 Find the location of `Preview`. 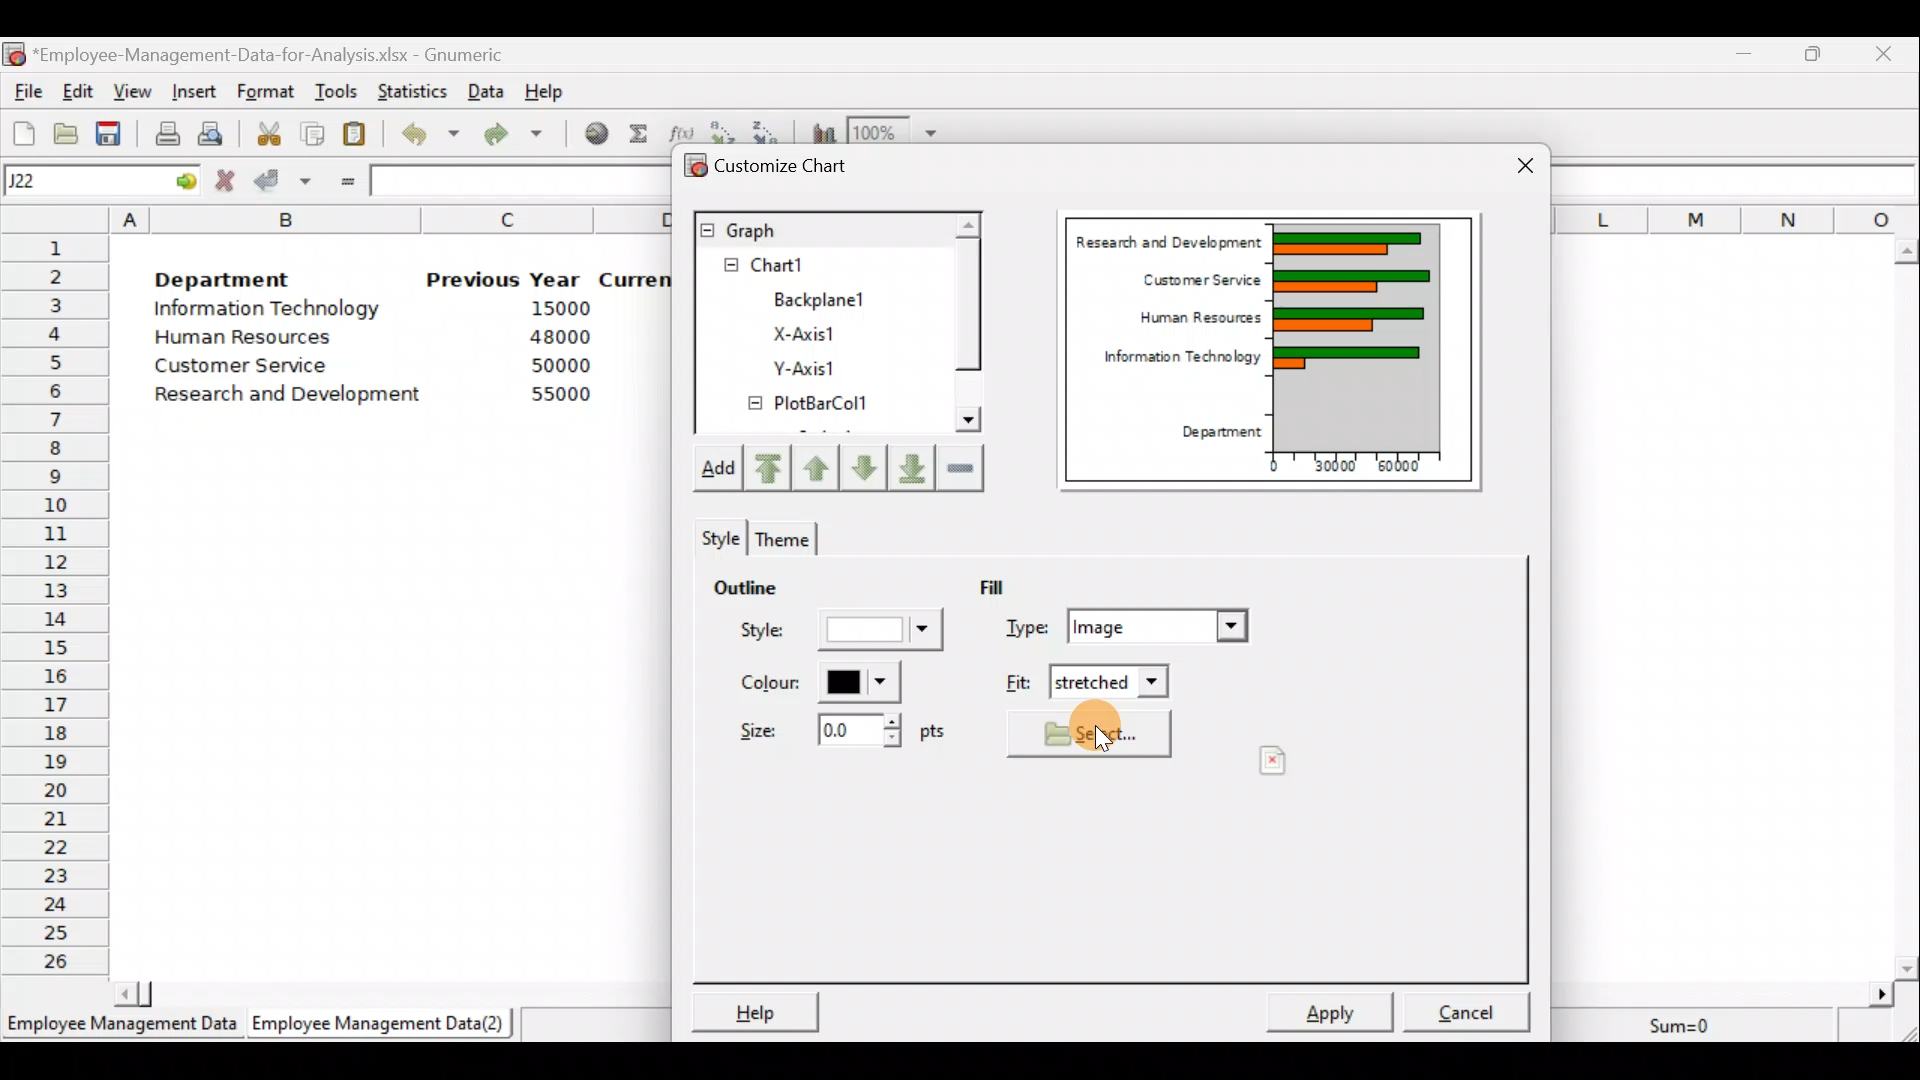

Preview is located at coordinates (1274, 761).